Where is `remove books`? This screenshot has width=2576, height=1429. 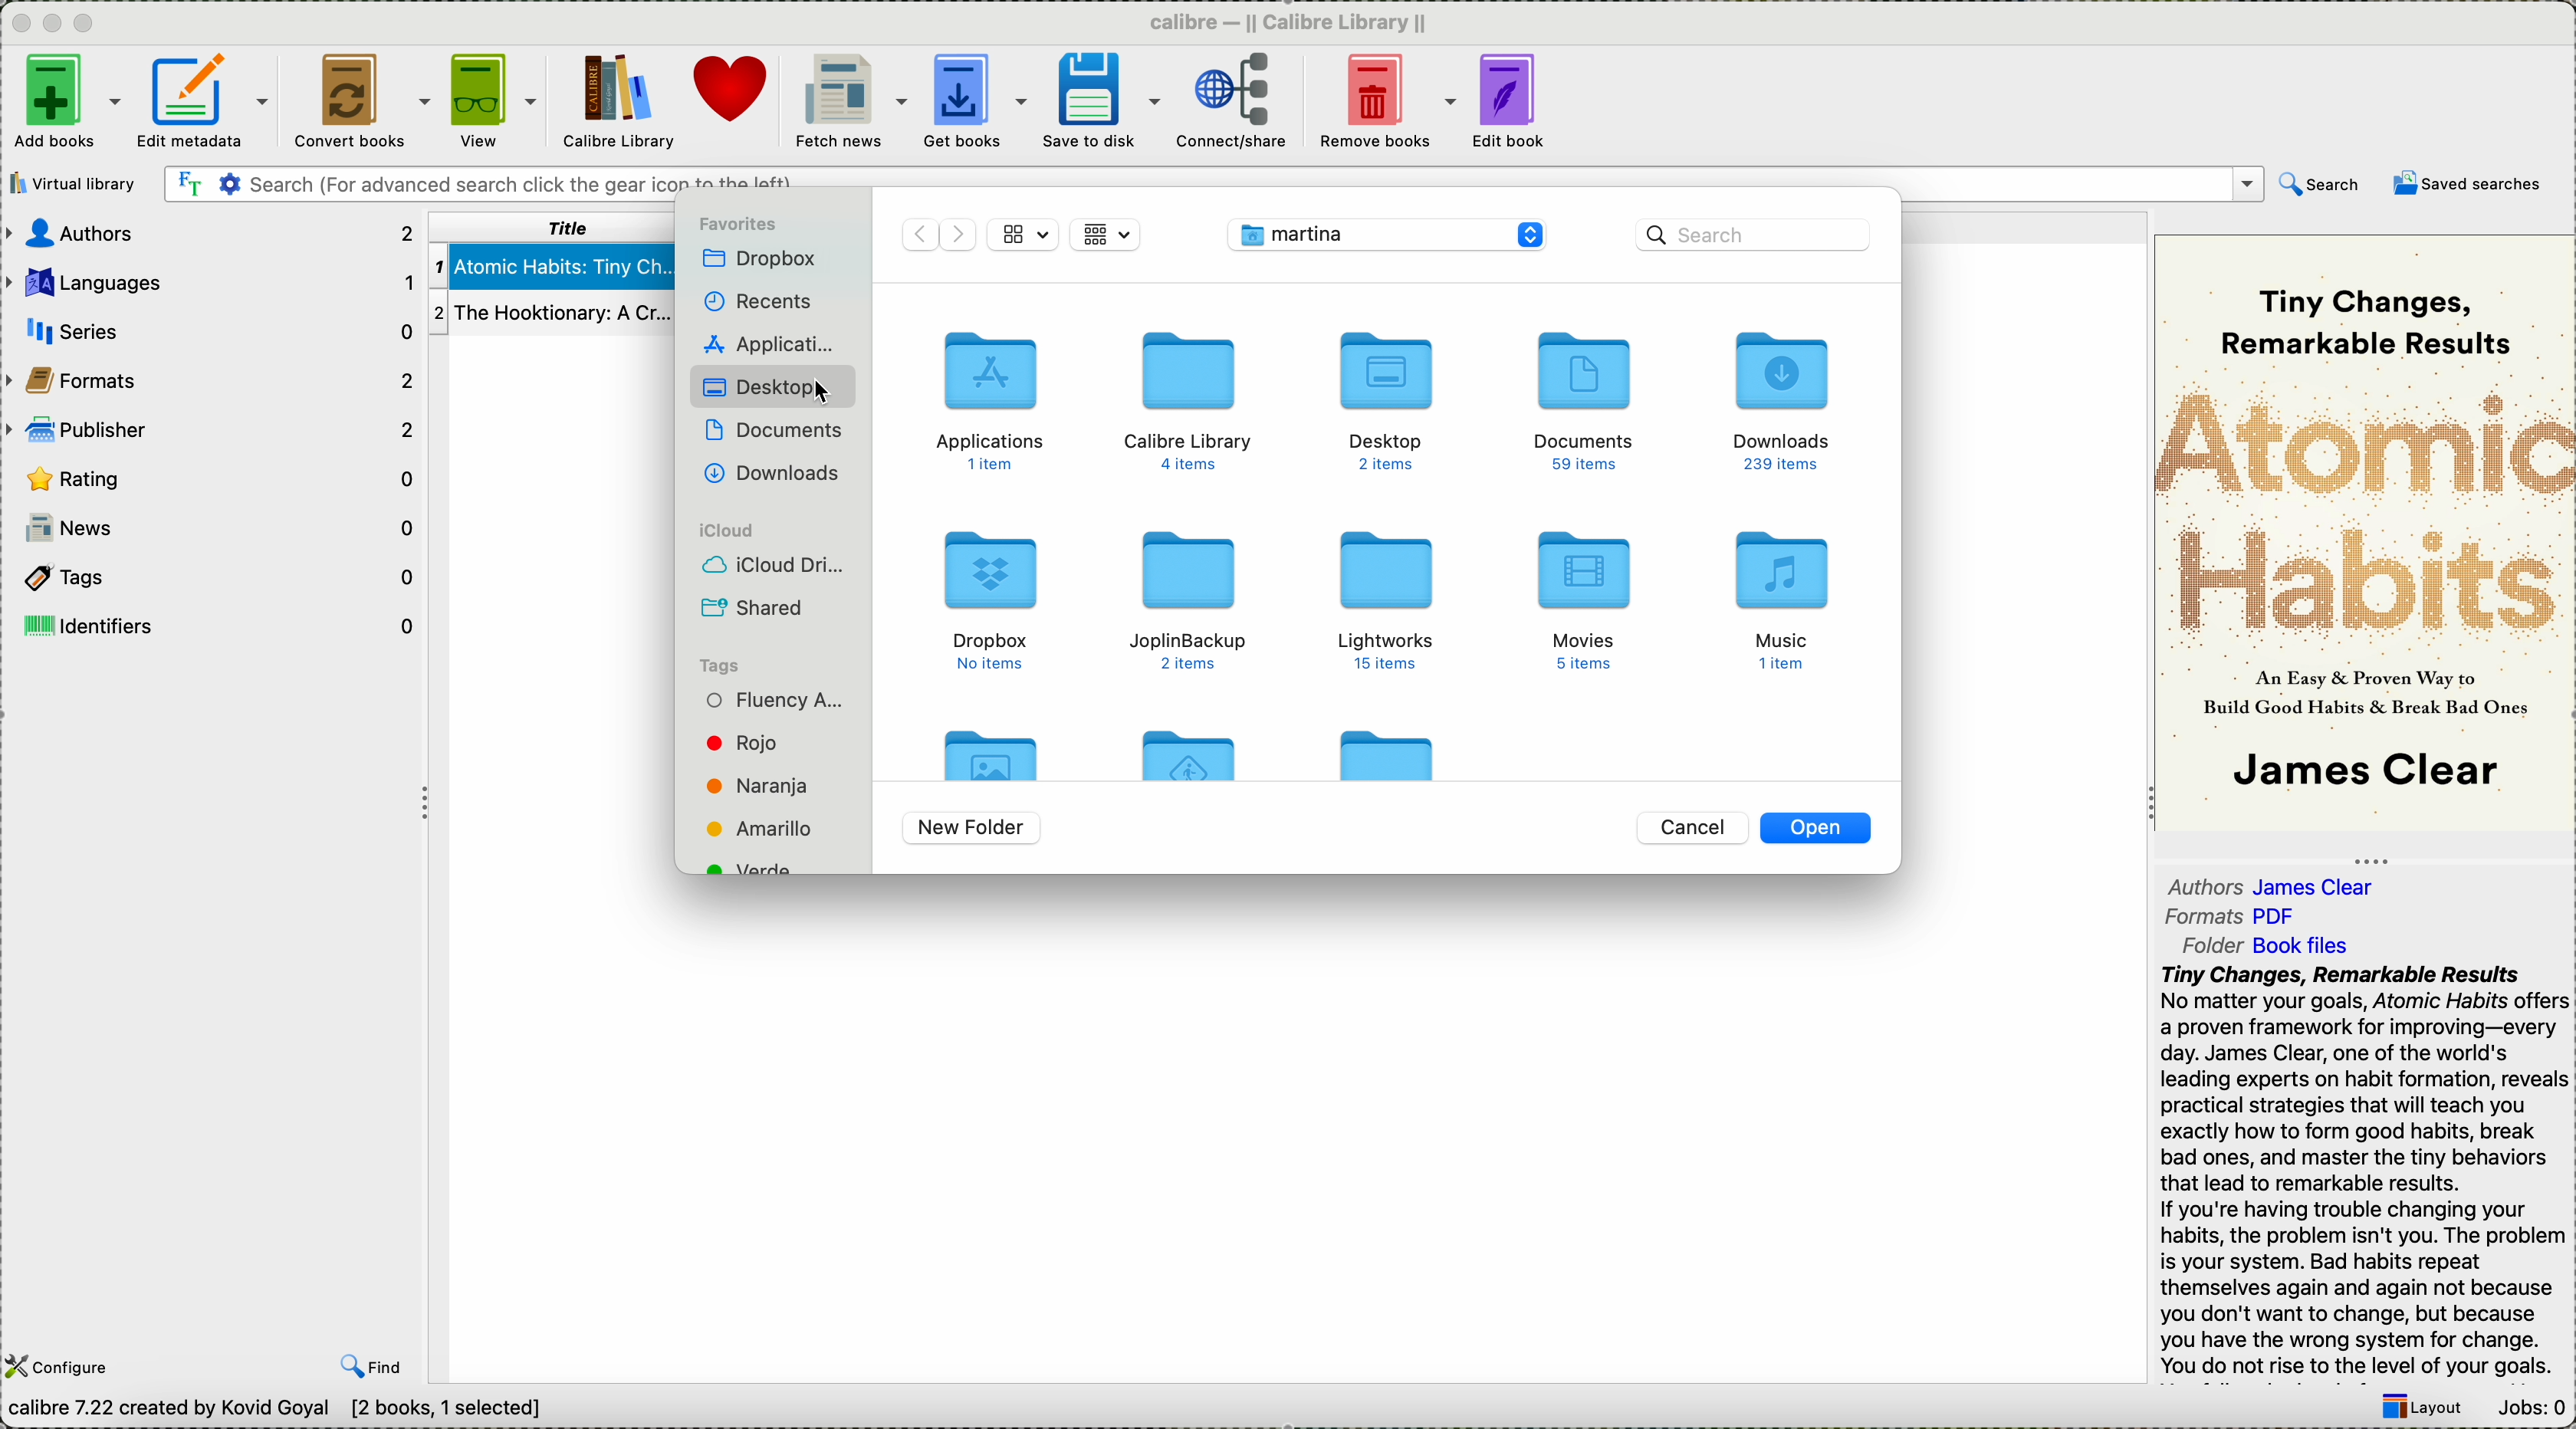
remove books is located at coordinates (1386, 101).